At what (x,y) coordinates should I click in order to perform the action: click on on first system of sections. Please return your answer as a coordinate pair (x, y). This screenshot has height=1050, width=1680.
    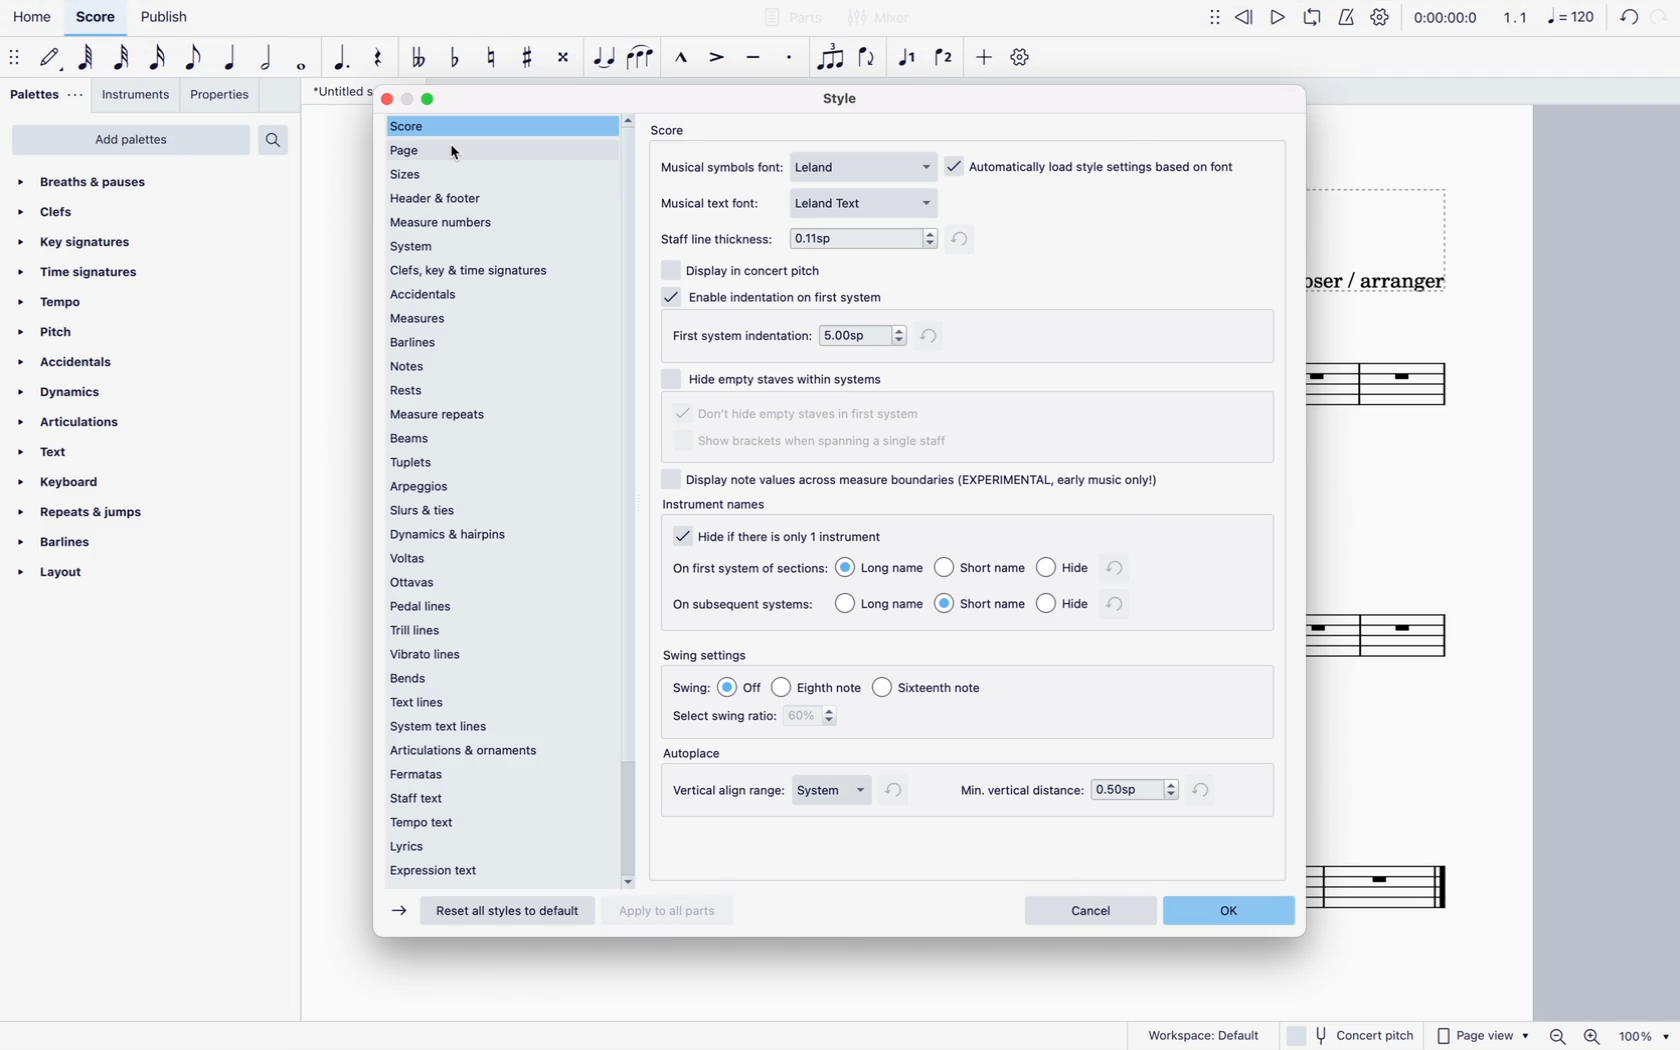
    Looking at the image, I should click on (749, 566).